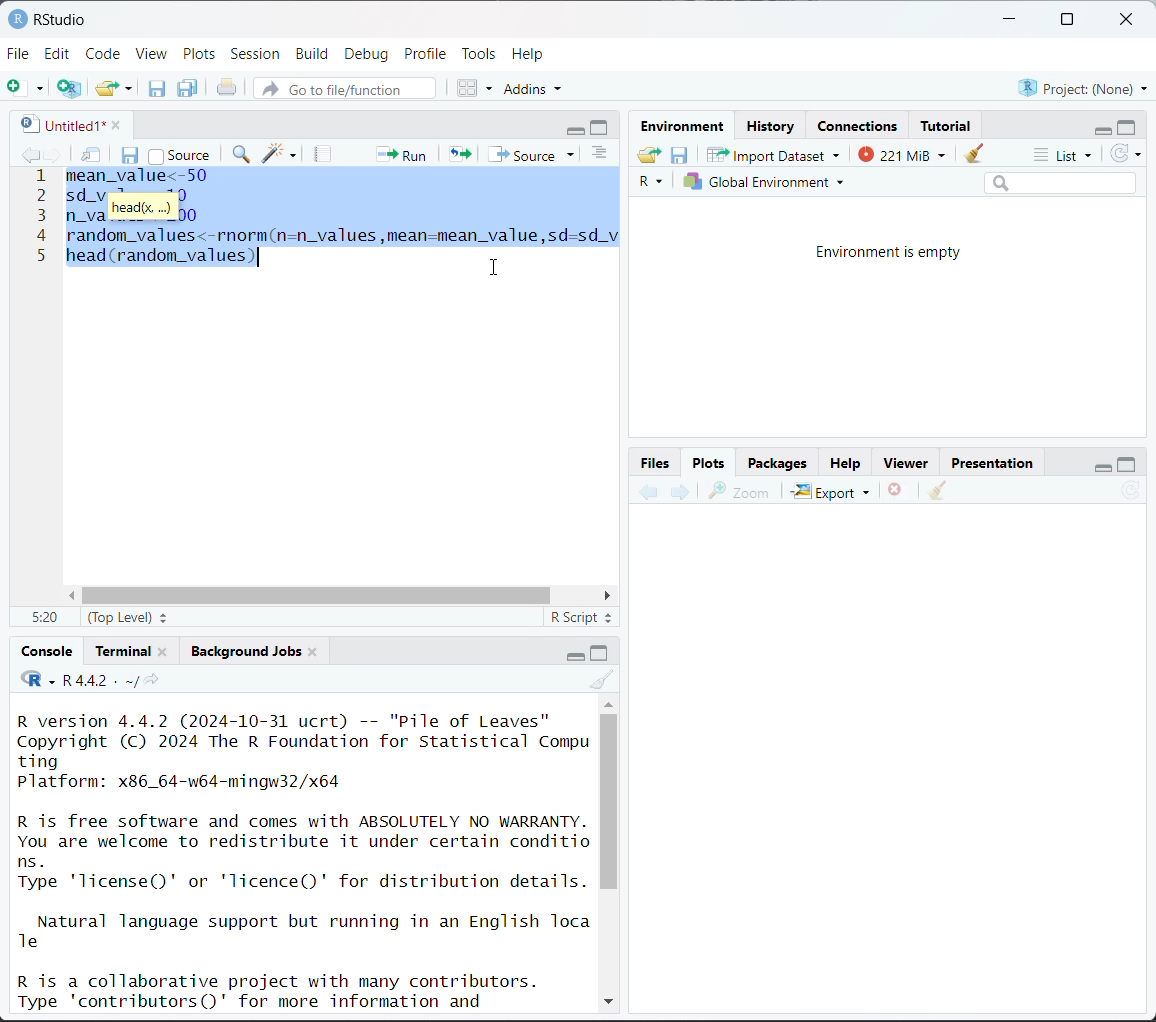 The width and height of the screenshot is (1156, 1022). What do you see at coordinates (246, 651) in the screenshot?
I see `Background jobs` at bounding box center [246, 651].